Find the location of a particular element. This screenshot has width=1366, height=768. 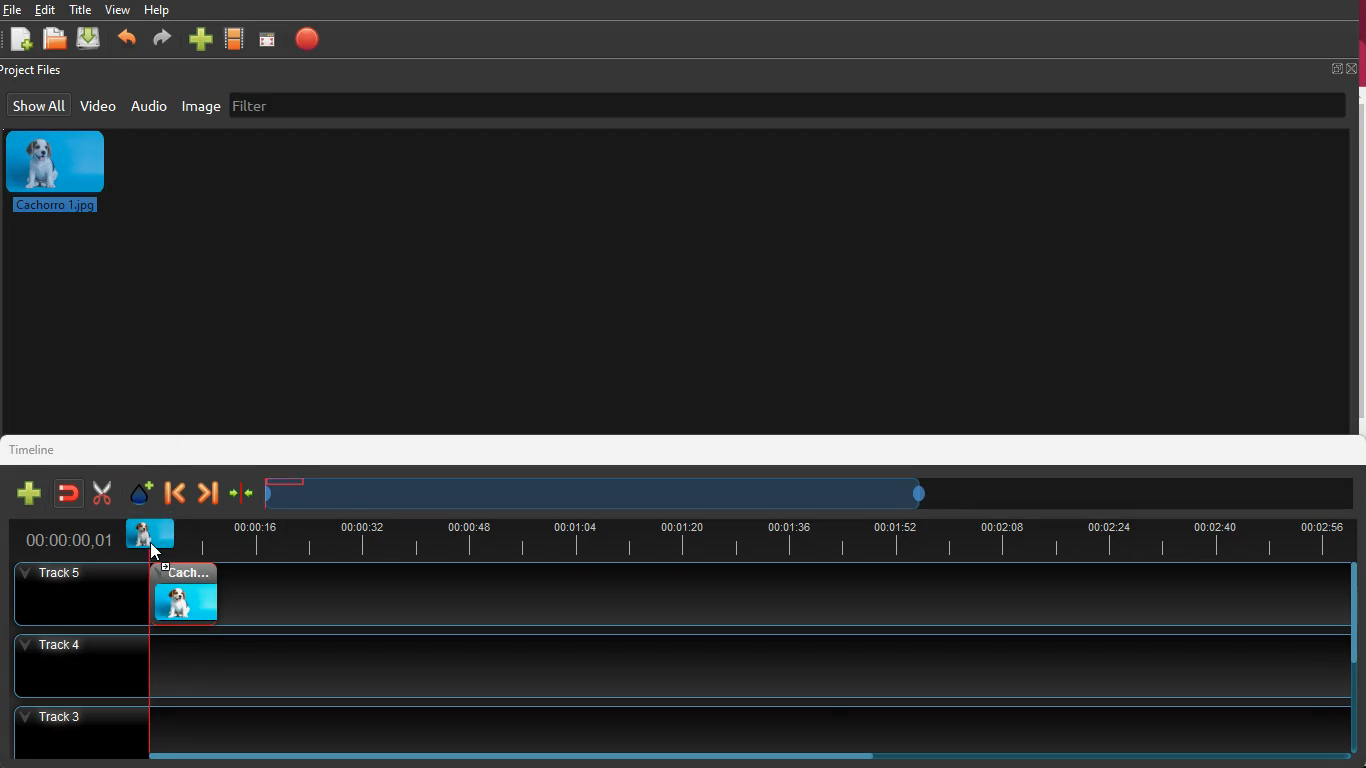

cursor is located at coordinates (160, 551).